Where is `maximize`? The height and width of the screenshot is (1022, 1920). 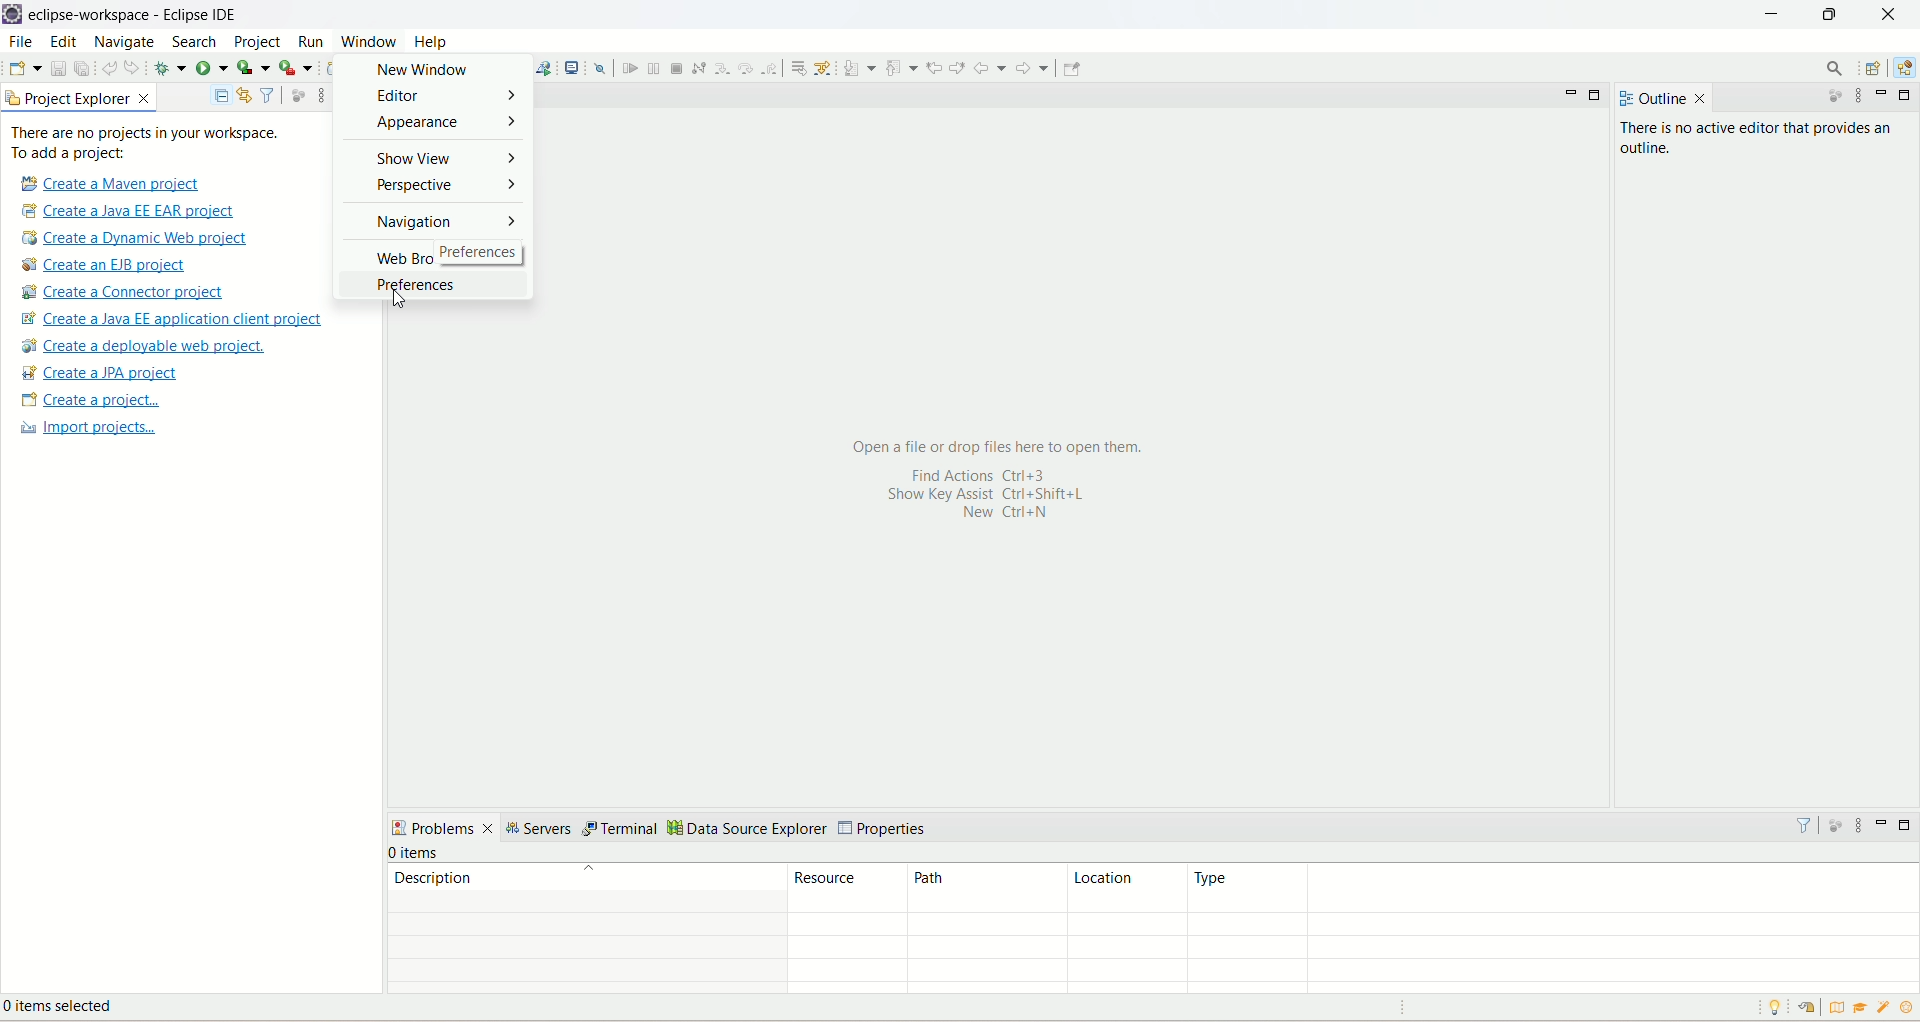
maximize is located at coordinates (1834, 18).